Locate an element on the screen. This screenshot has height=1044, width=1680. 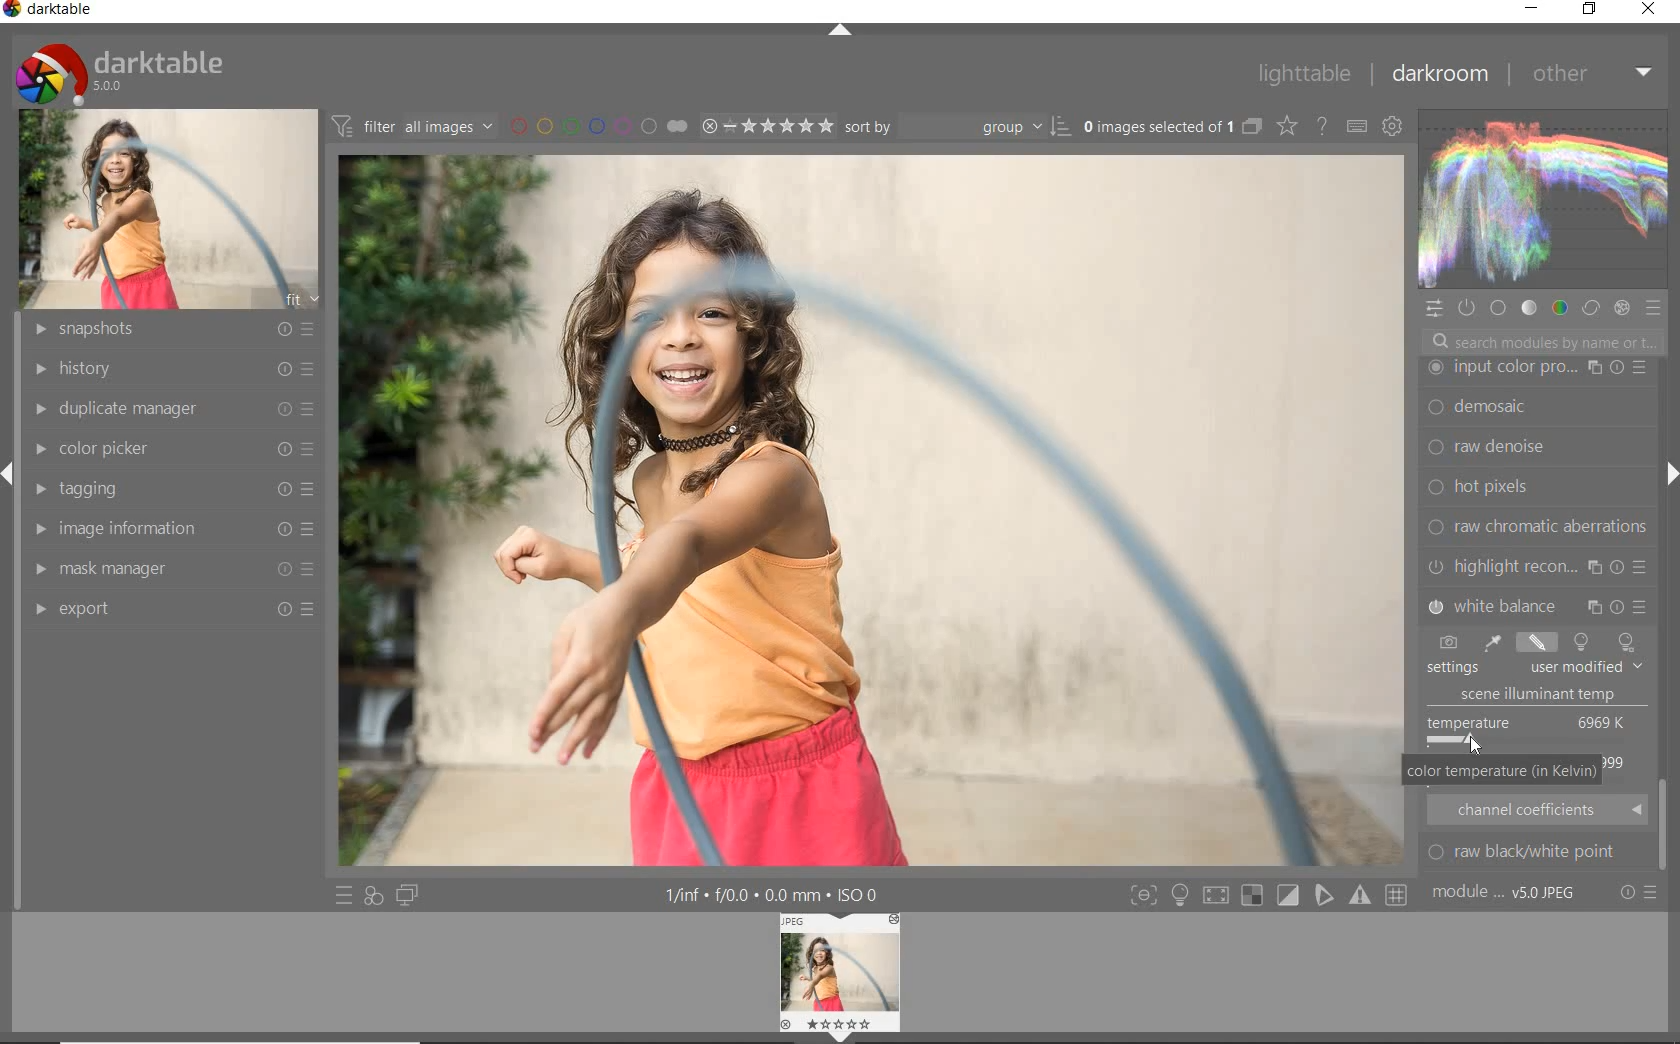
enable for online help is located at coordinates (1321, 126).